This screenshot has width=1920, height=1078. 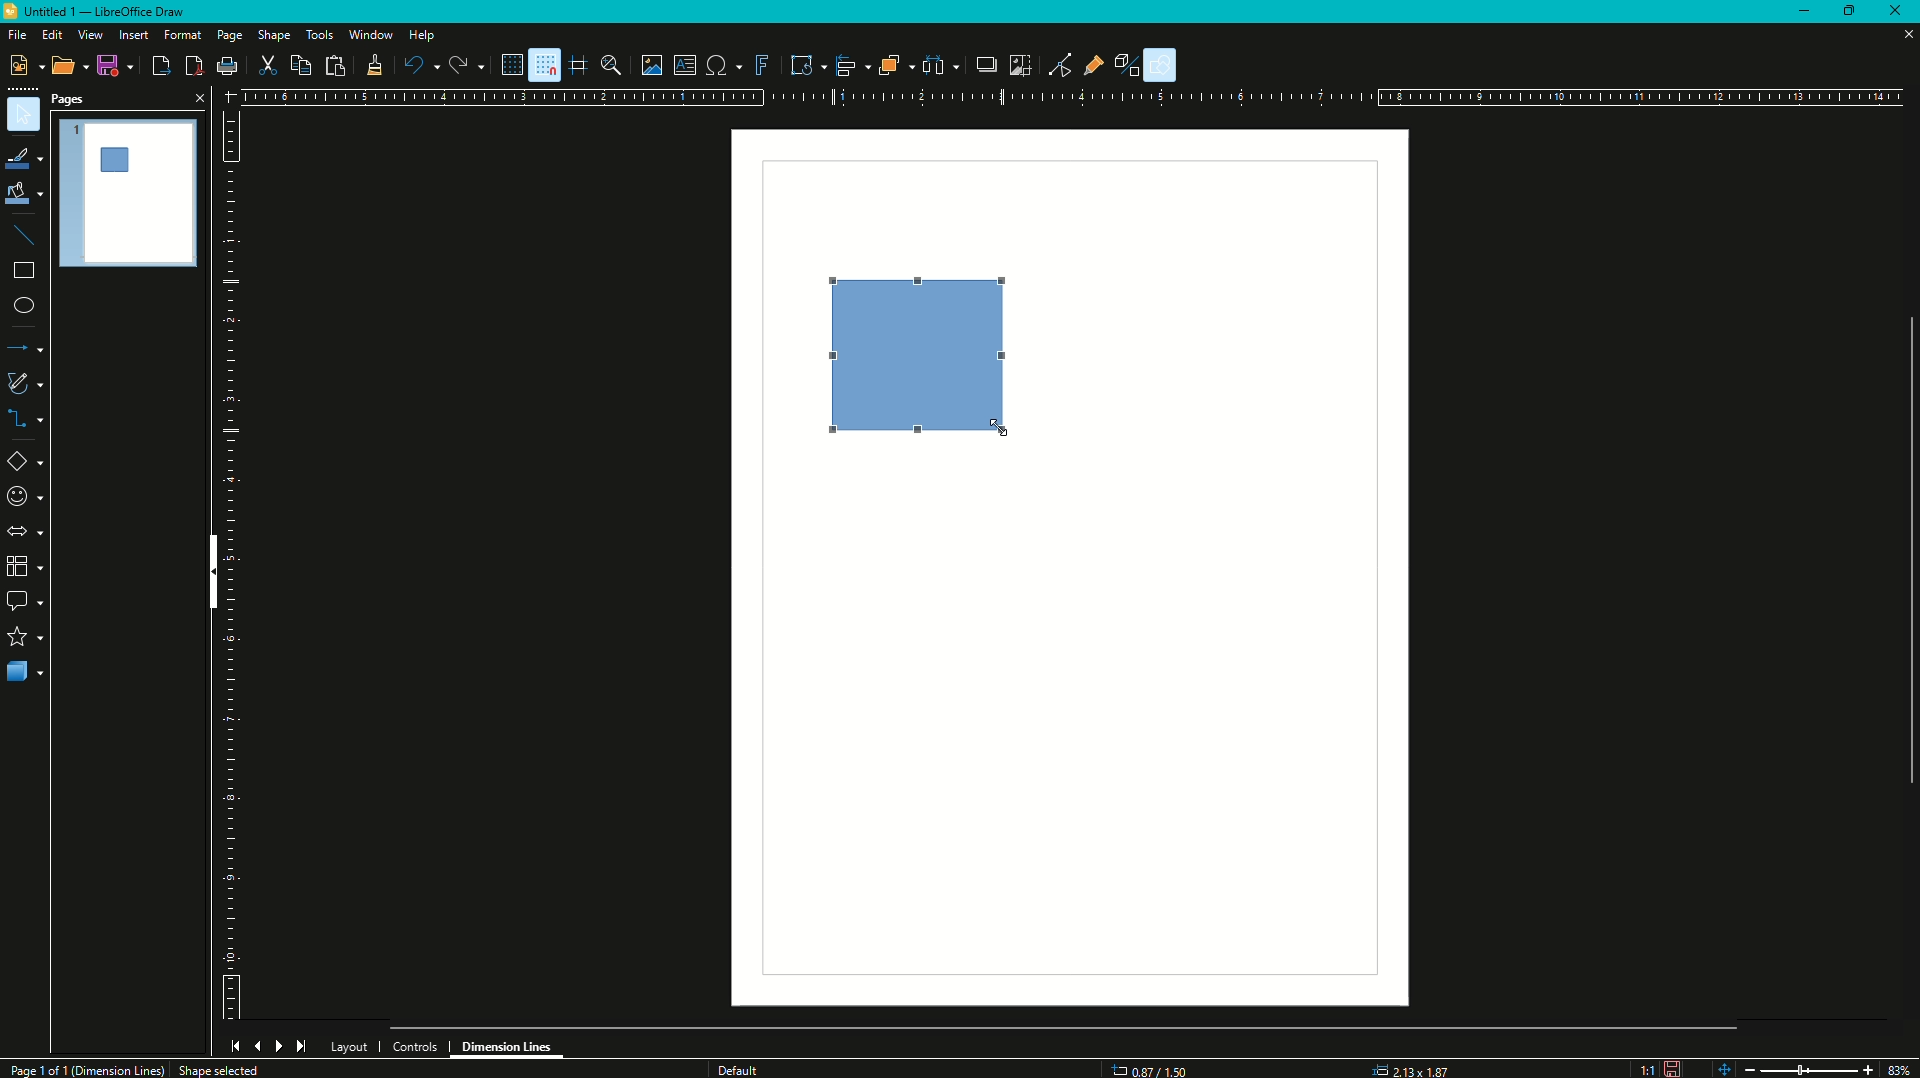 I want to click on Restore, so click(x=1853, y=9).